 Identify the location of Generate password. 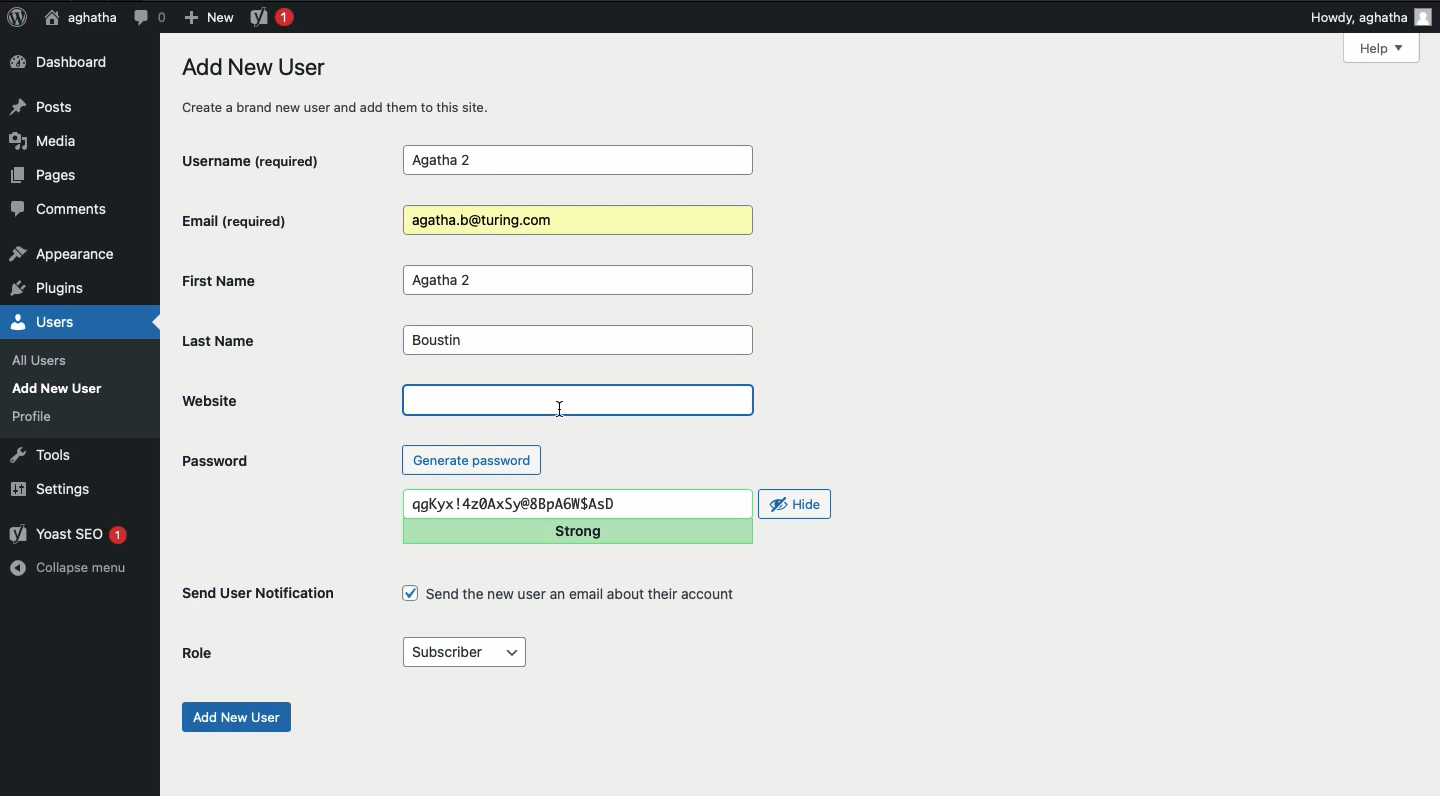
(472, 459).